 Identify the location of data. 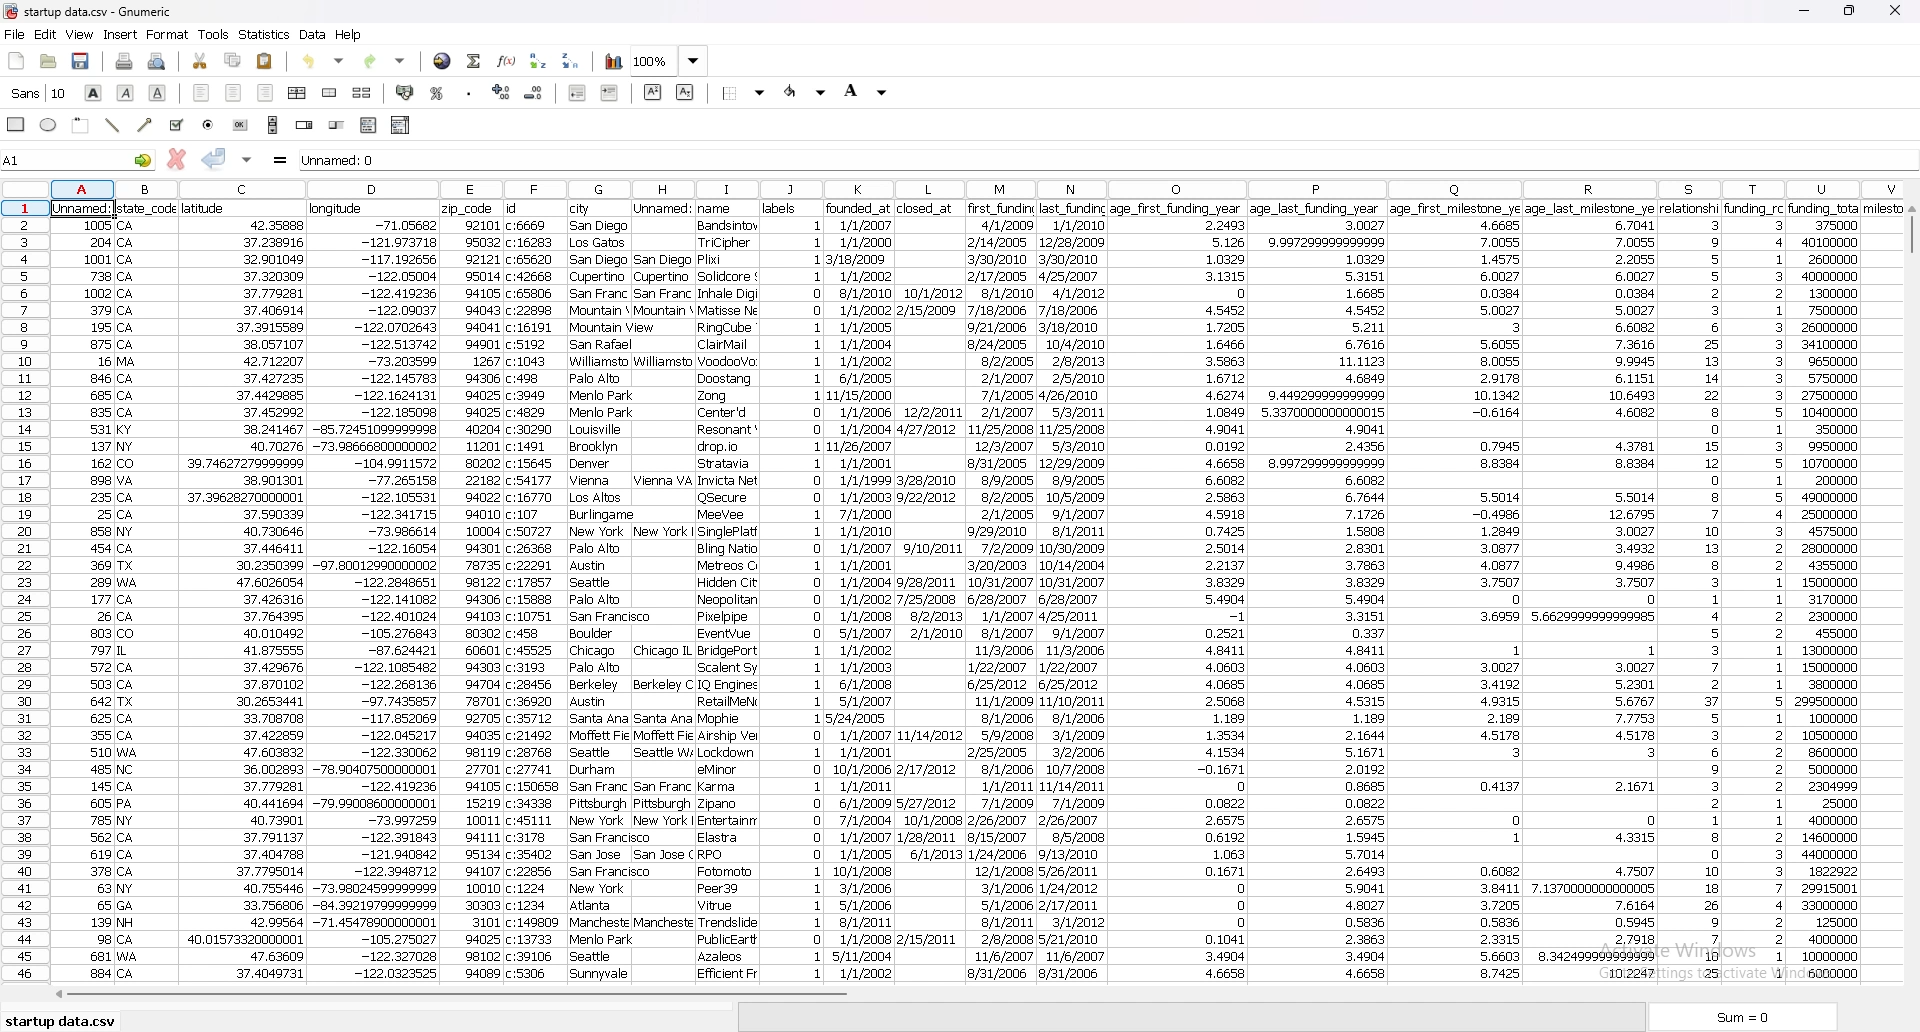
(1852, 590).